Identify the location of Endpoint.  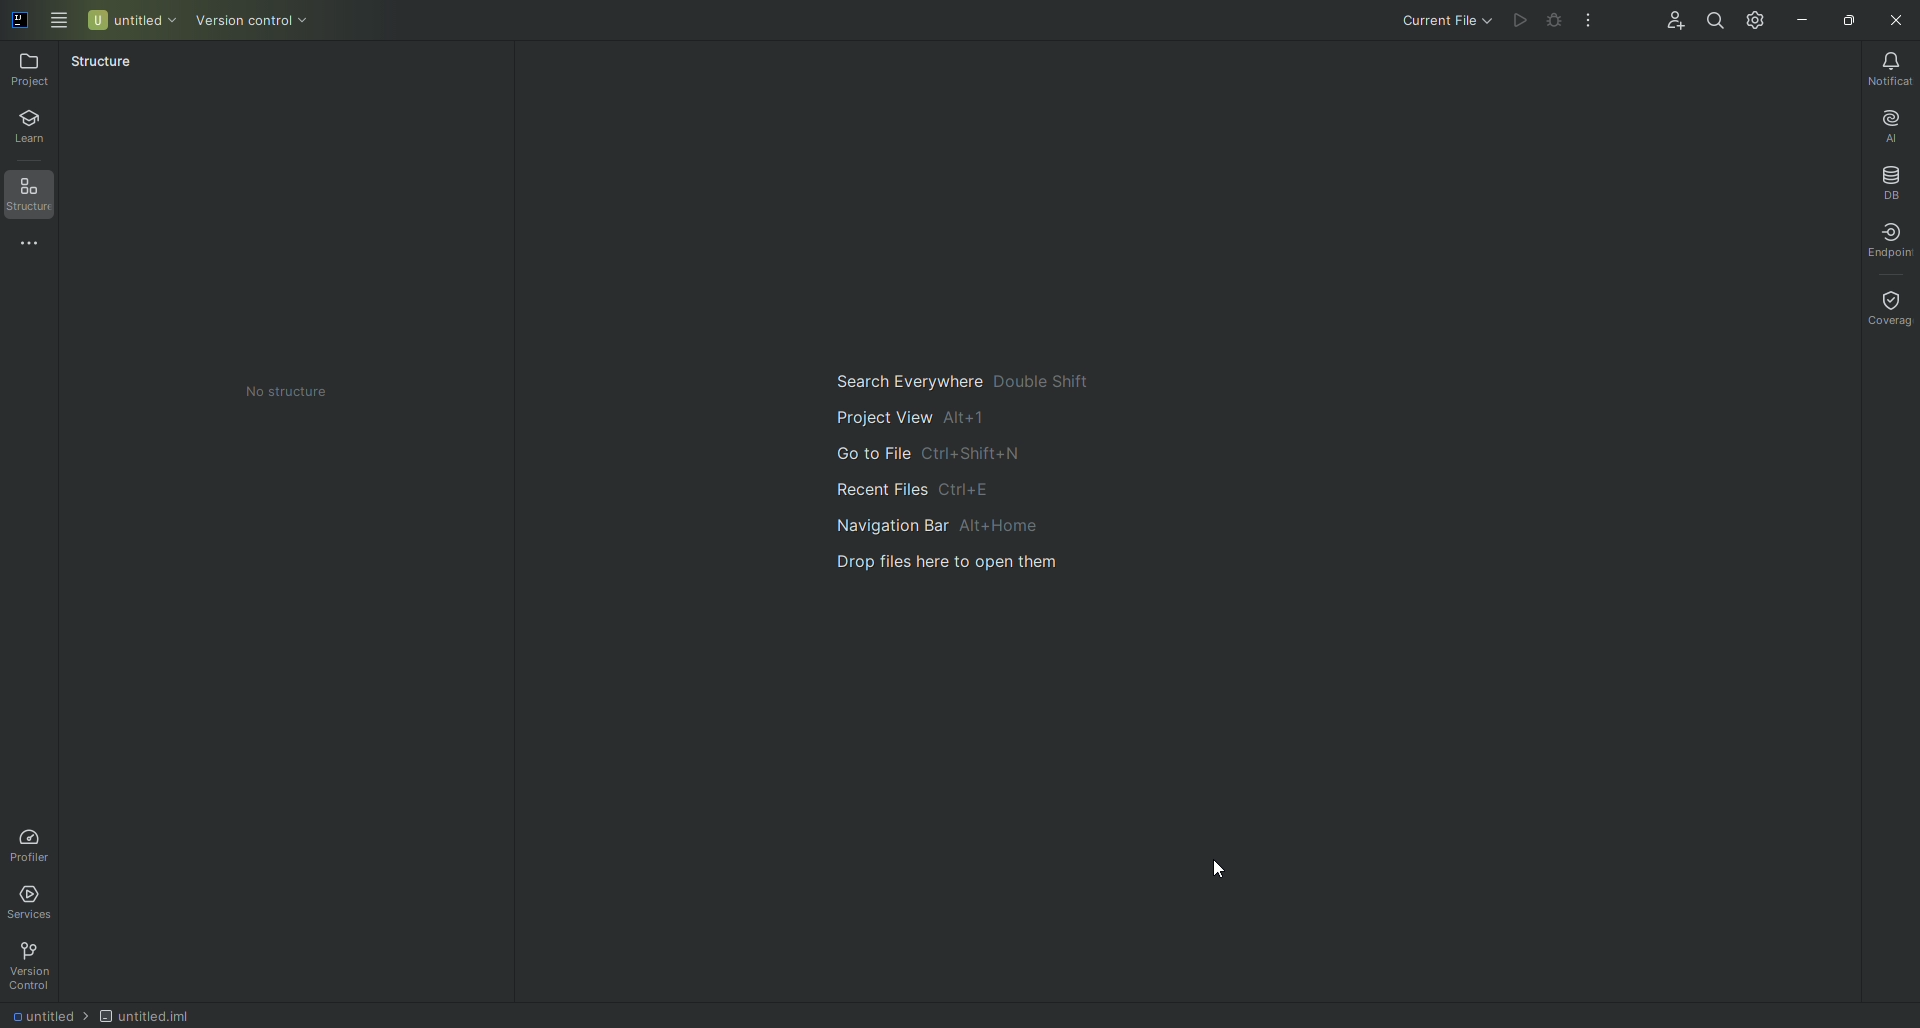
(1891, 241).